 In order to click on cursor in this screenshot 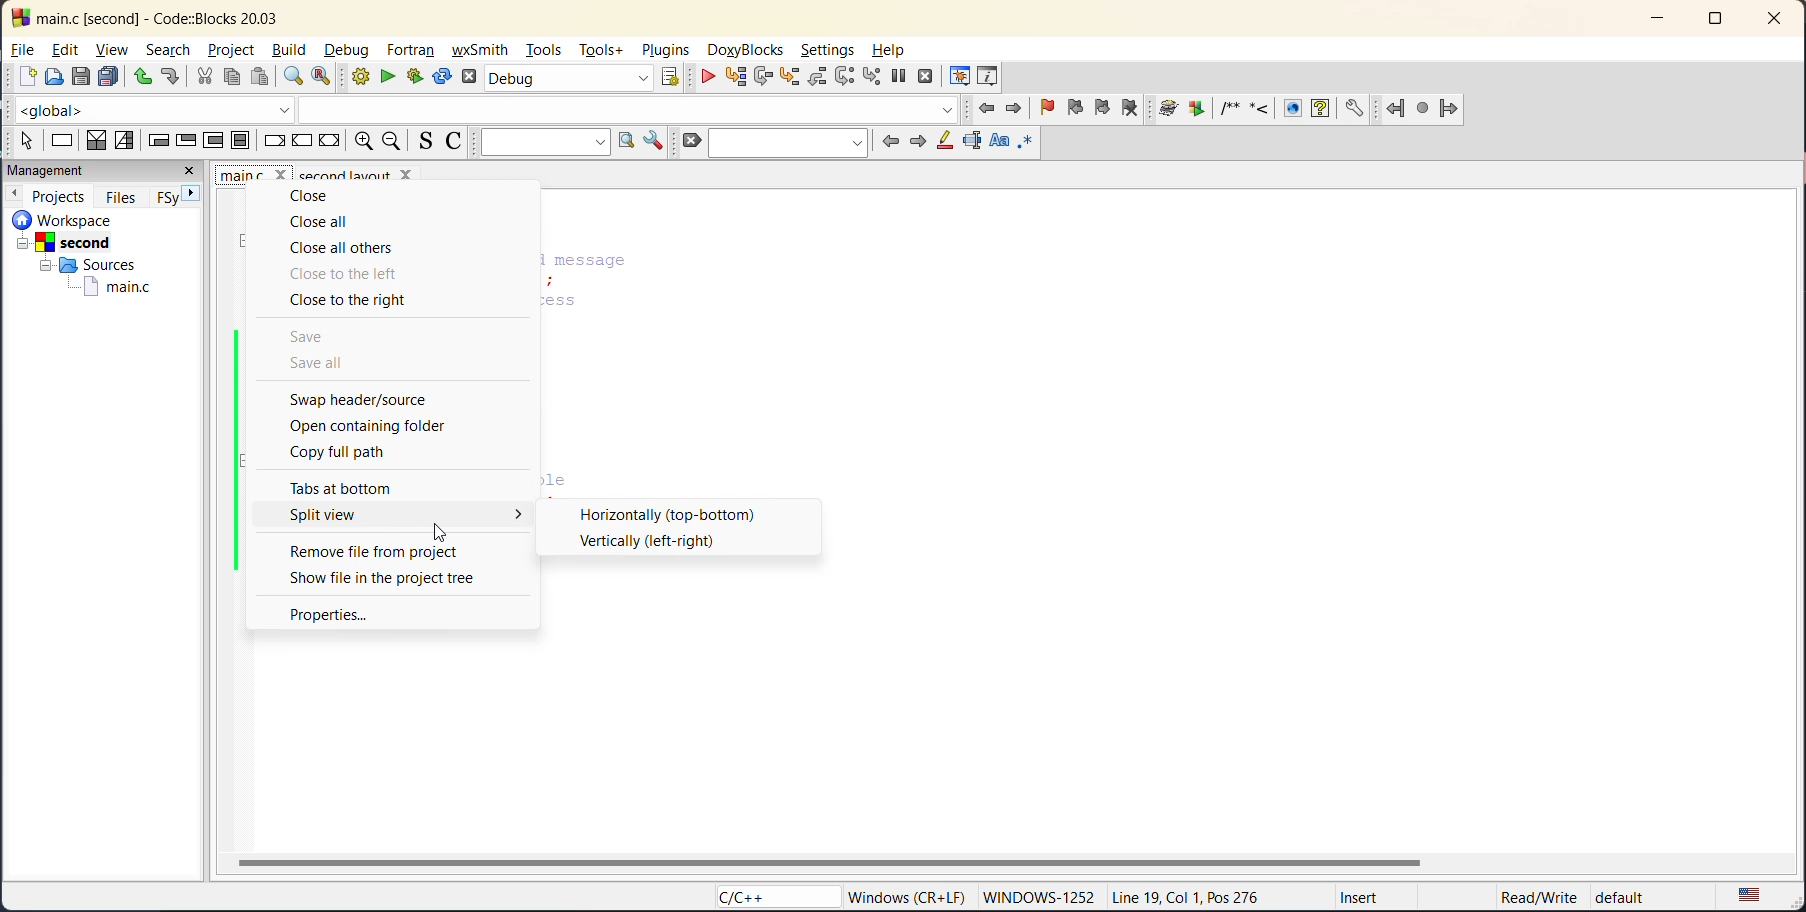, I will do `click(443, 530)`.